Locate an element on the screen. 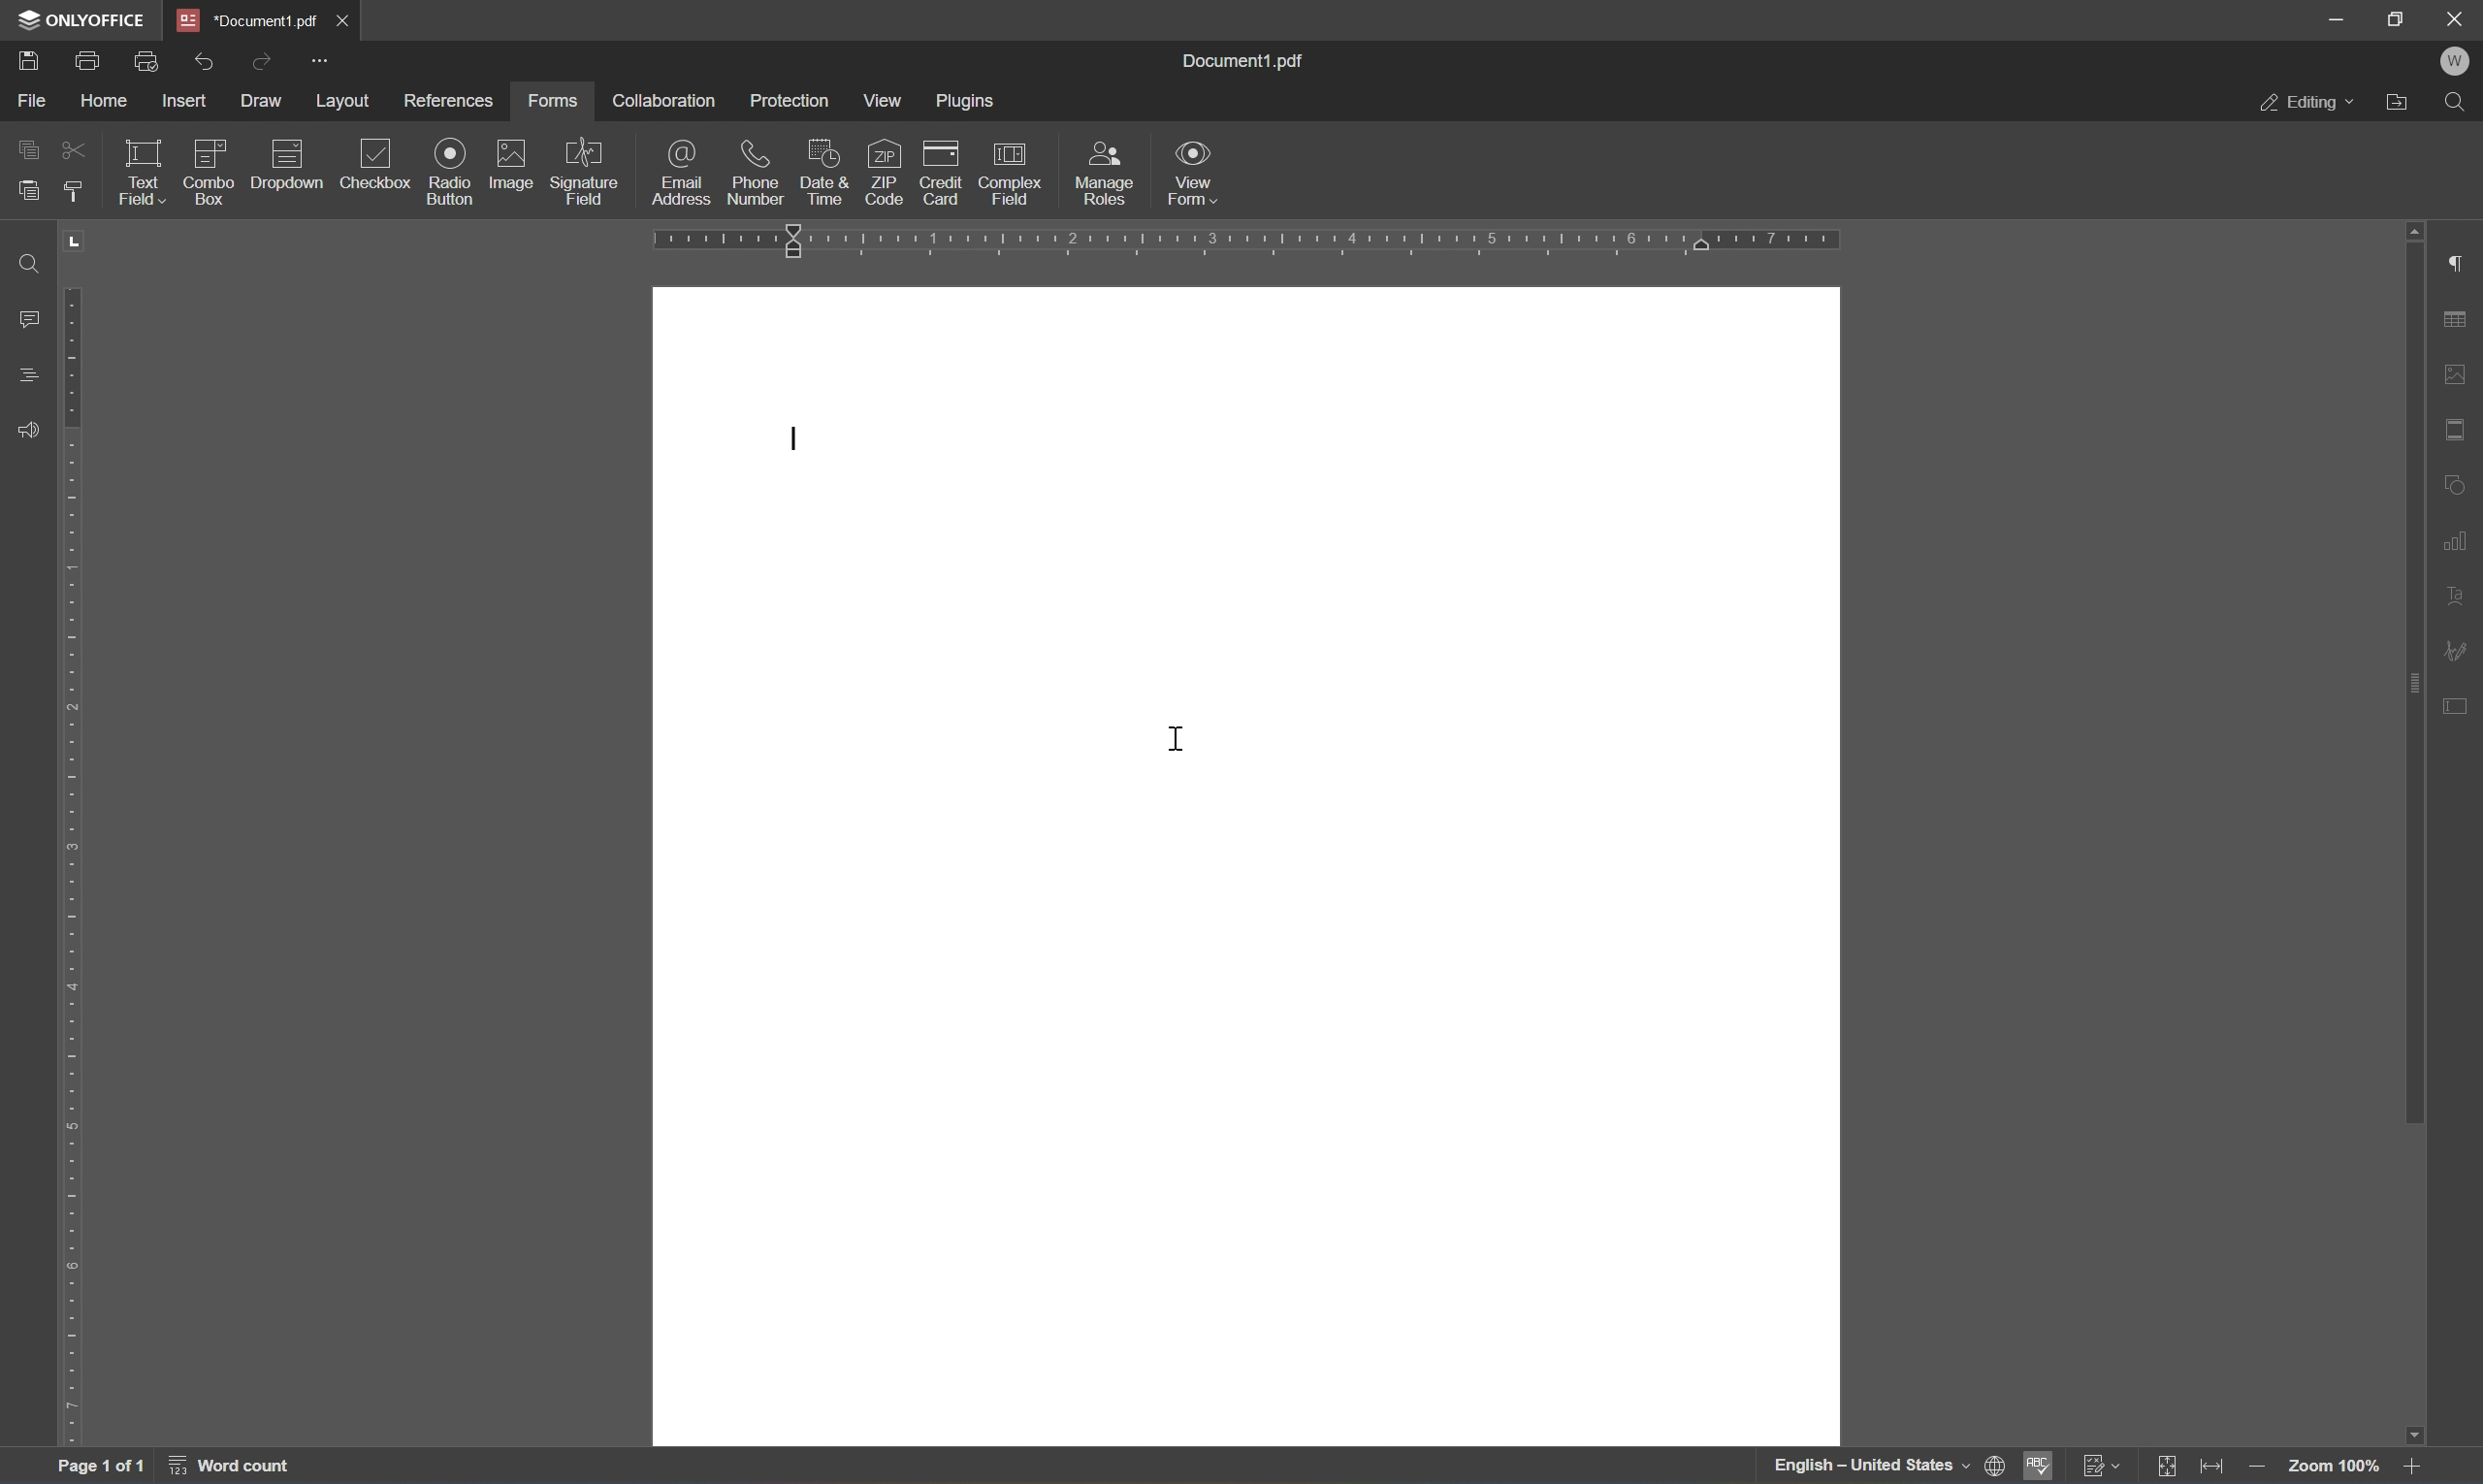 The height and width of the screenshot is (1484, 2483). cut is located at coordinates (73, 148).